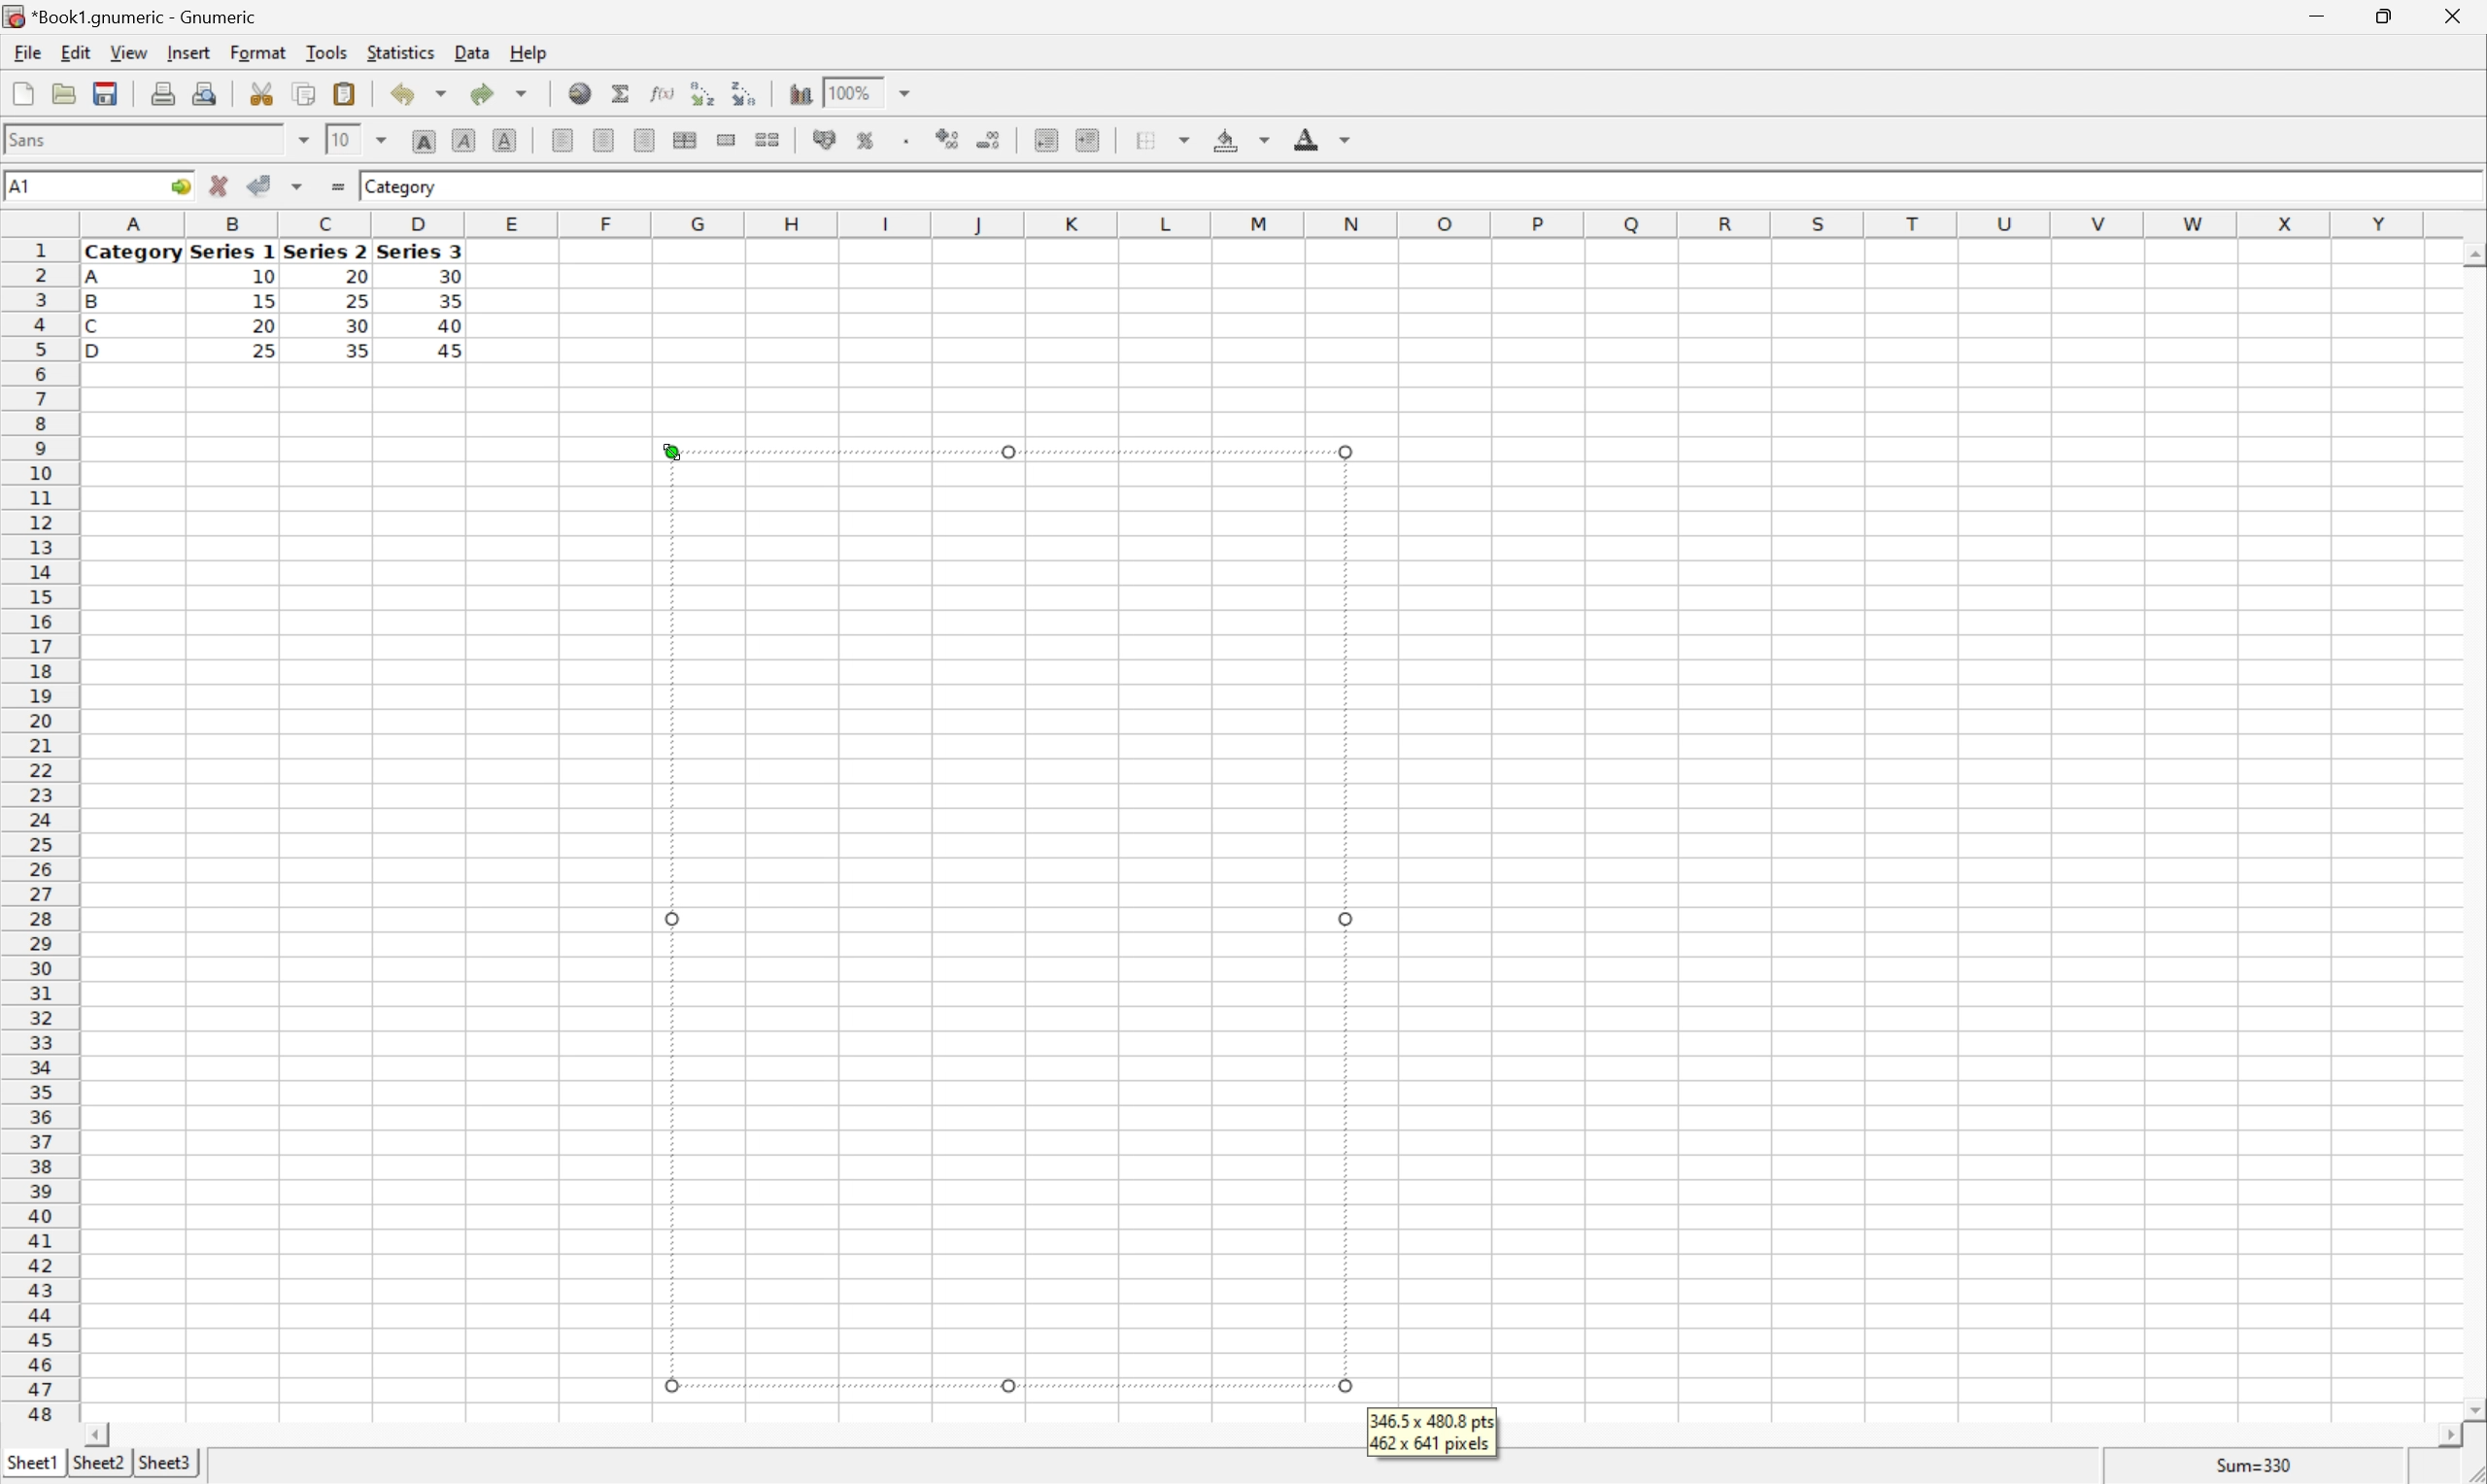 This screenshot has width=2487, height=1484. Describe the element at coordinates (264, 94) in the screenshot. I see `Cut selection` at that location.